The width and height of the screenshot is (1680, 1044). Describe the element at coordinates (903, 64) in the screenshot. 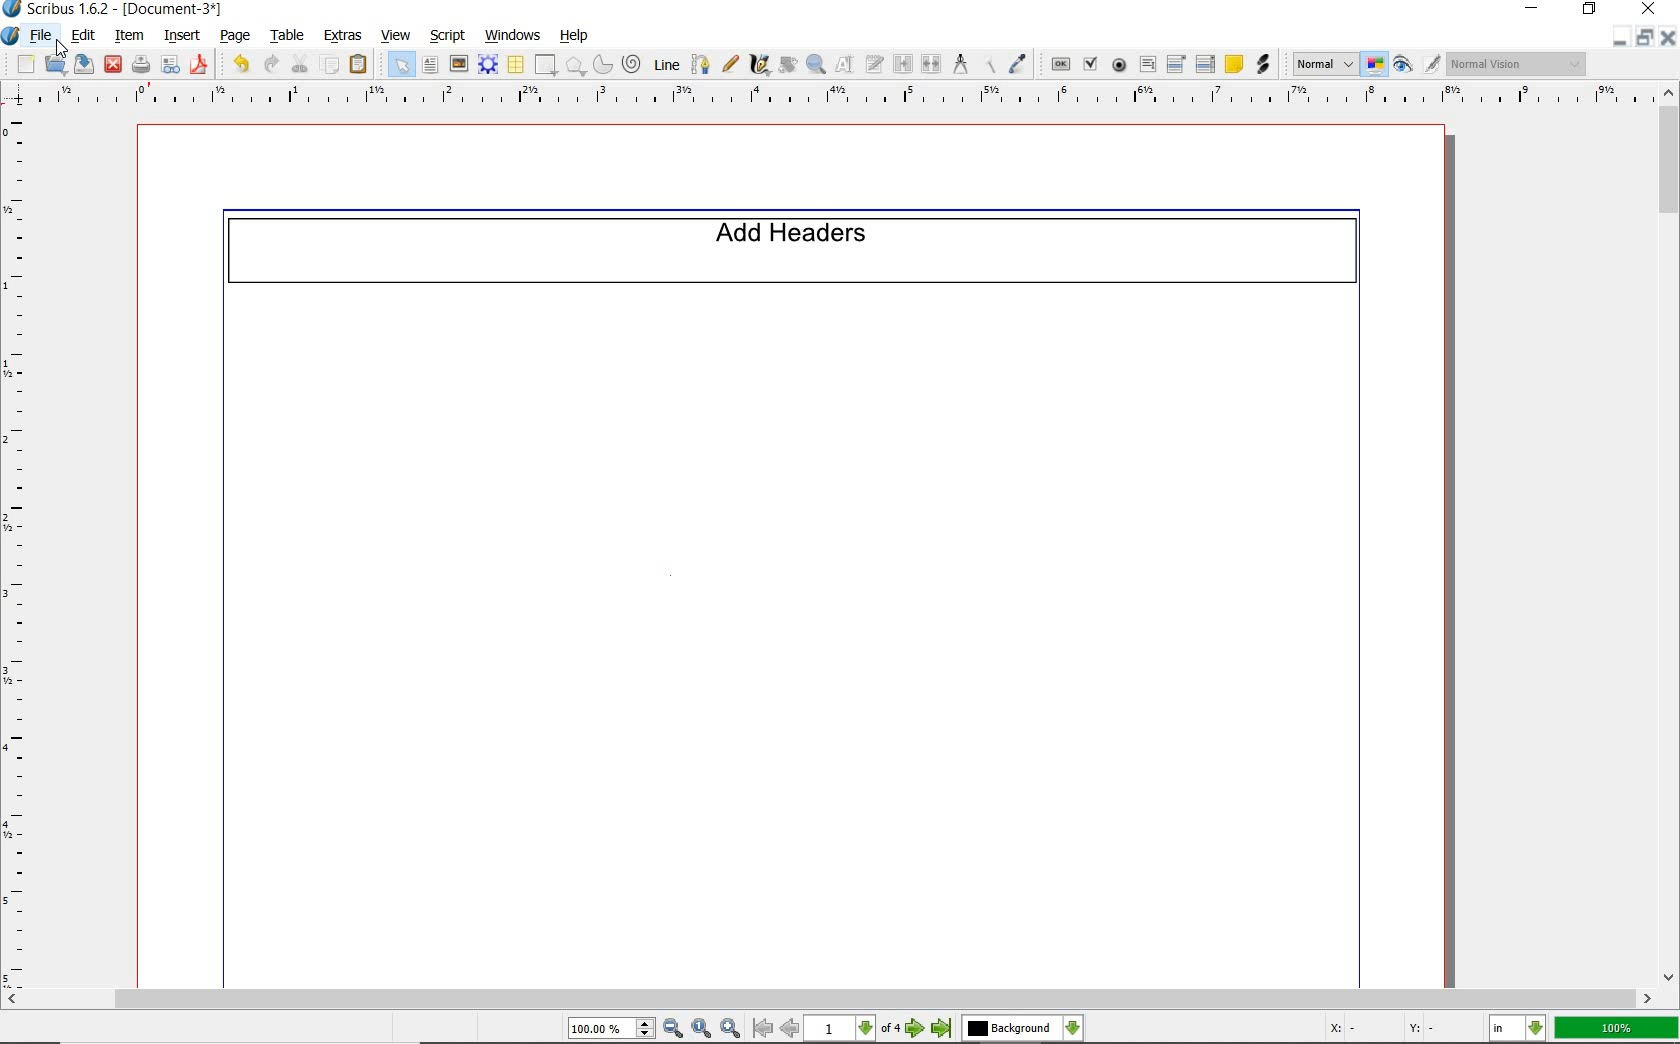

I see `link text frames` at that location.